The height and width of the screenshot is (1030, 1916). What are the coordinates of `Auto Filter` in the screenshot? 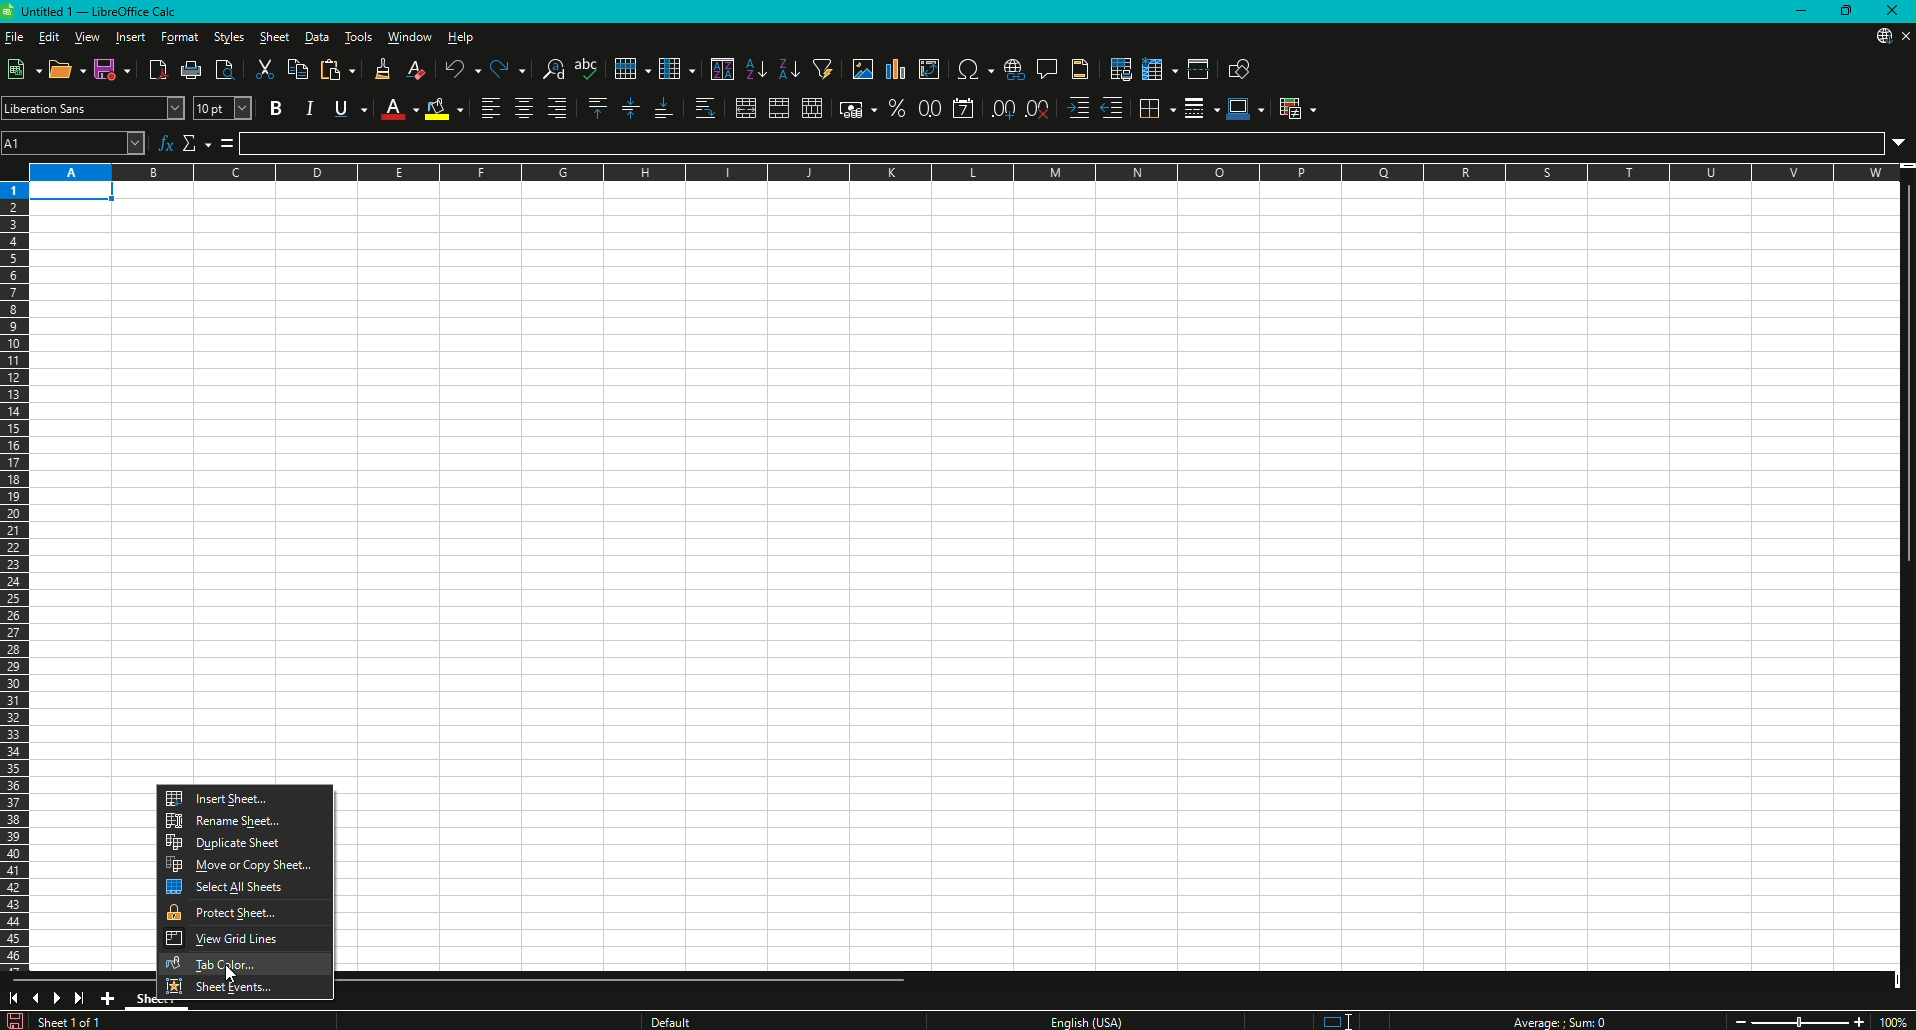 It's located at (824, 69).